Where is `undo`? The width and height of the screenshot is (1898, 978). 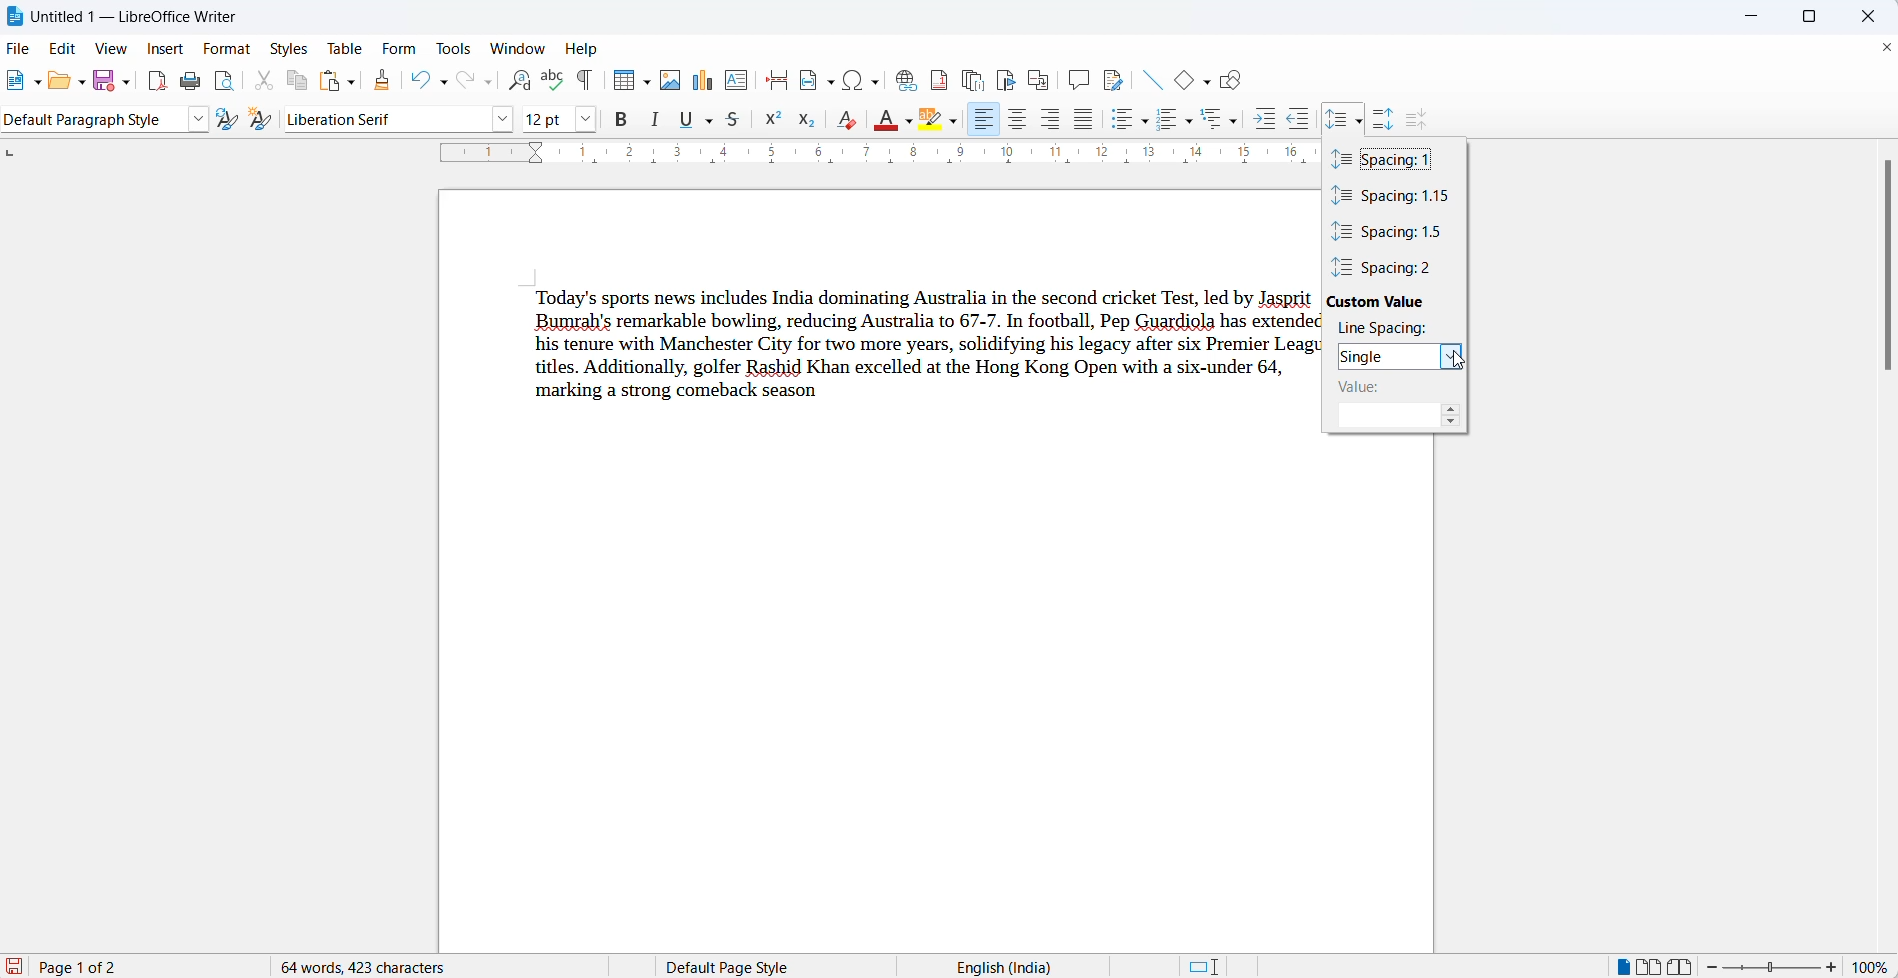 undo is located at coordinates (419, 82).